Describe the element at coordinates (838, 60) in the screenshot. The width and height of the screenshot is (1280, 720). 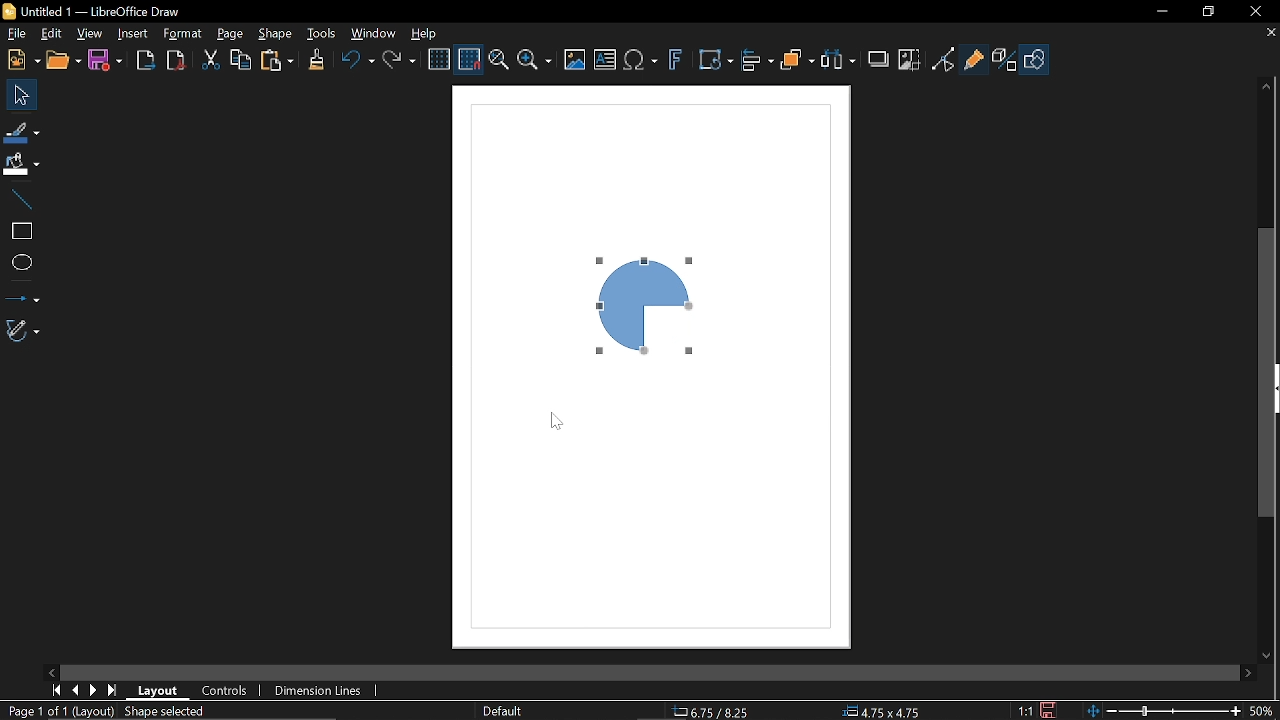
I see `Select at least three object to distribute` at that location.